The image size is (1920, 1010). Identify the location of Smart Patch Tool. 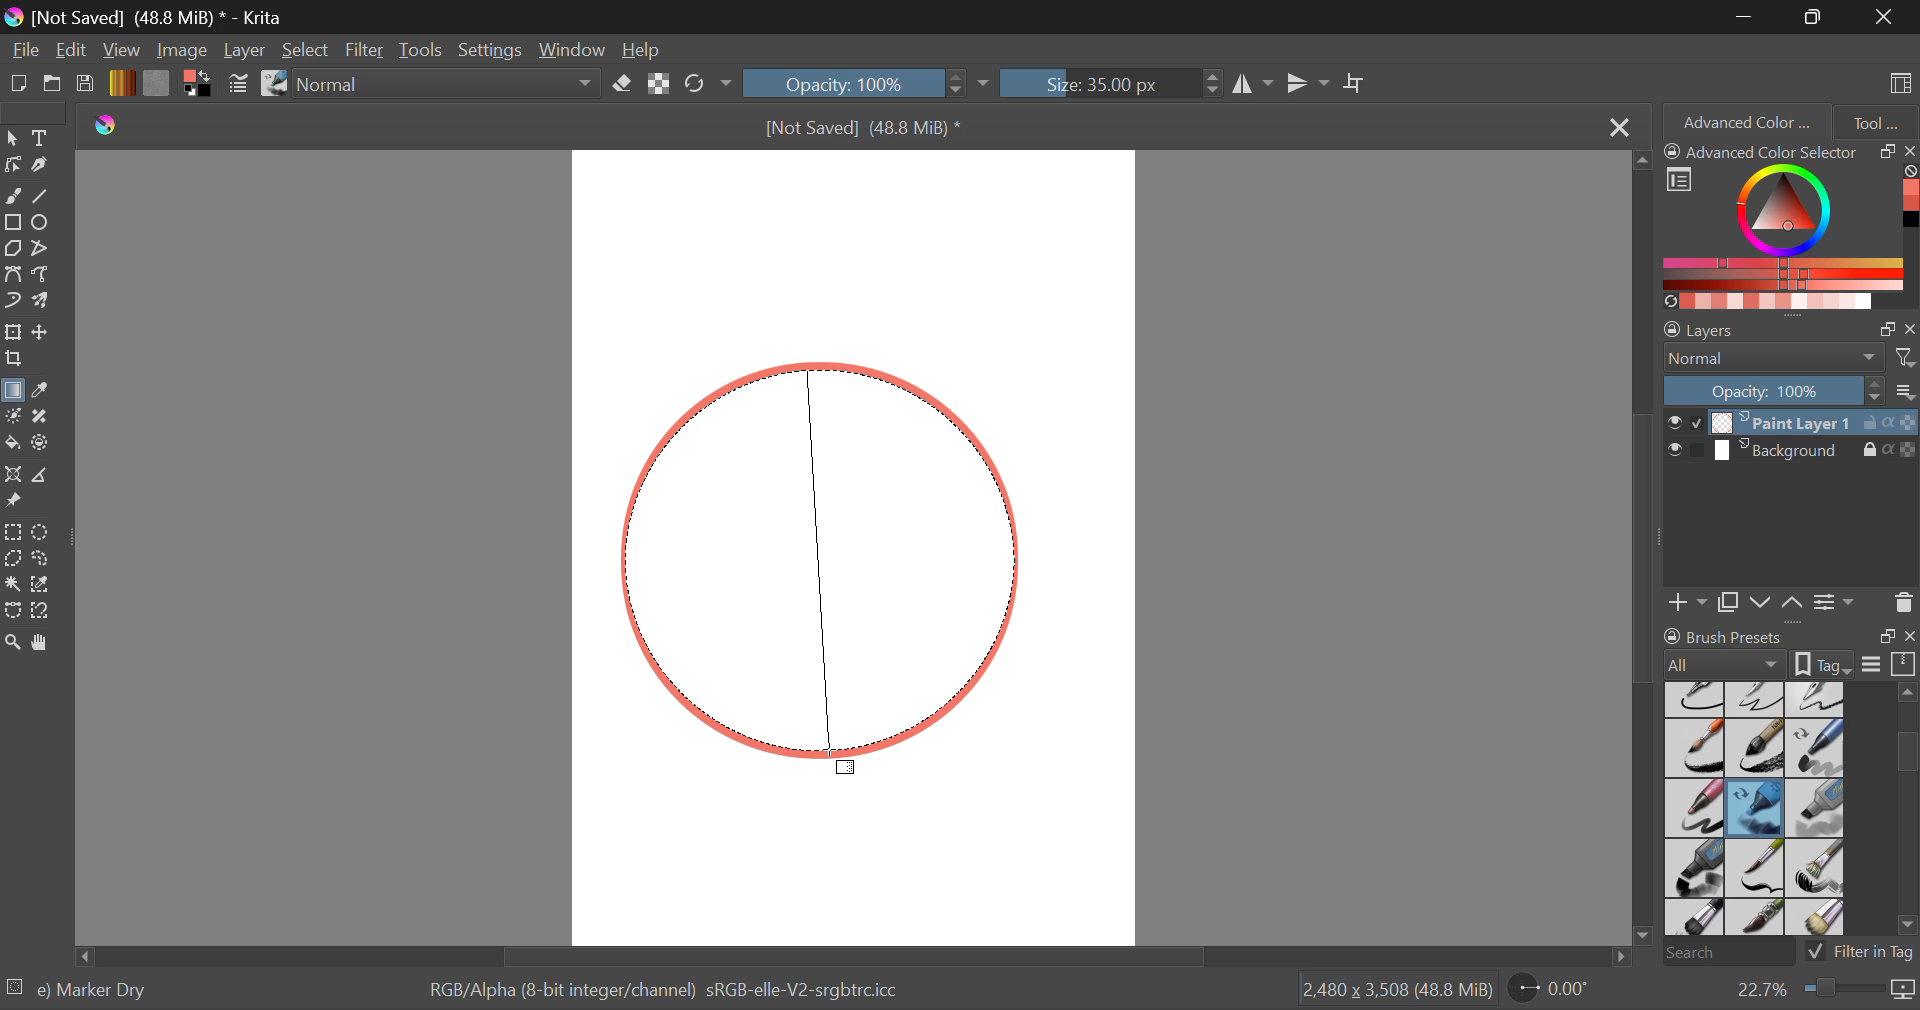
(44, 418).